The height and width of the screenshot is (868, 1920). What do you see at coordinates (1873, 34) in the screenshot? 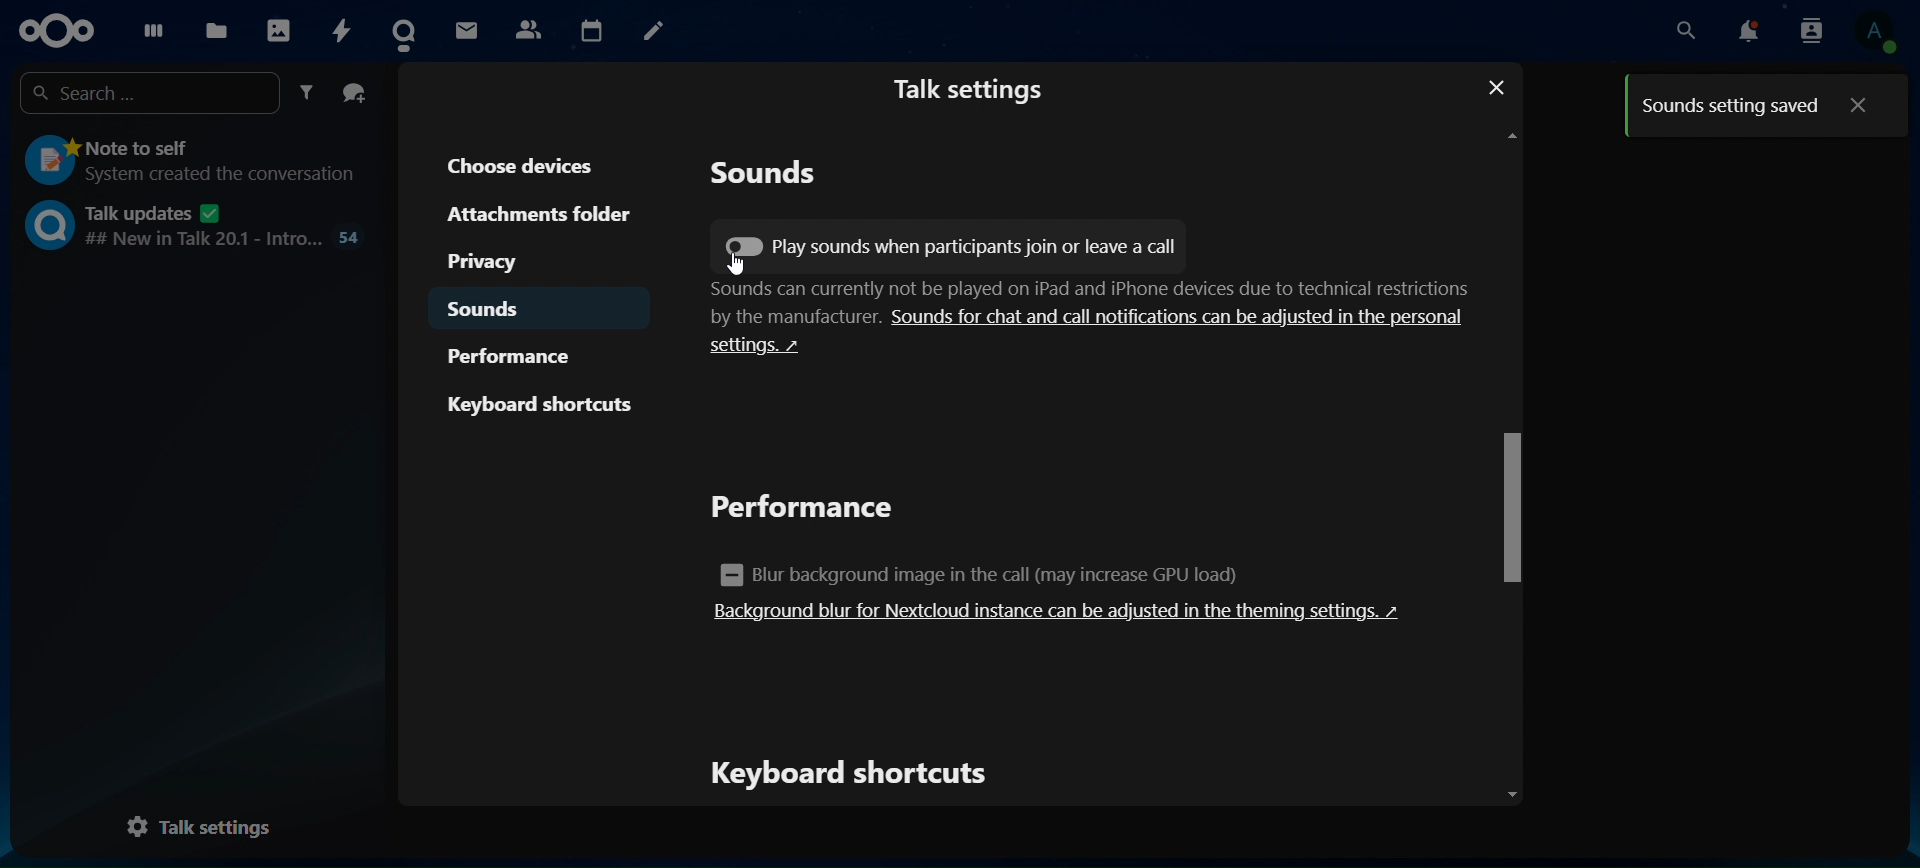
I see `view profile` at bounding box center [1873, 34].